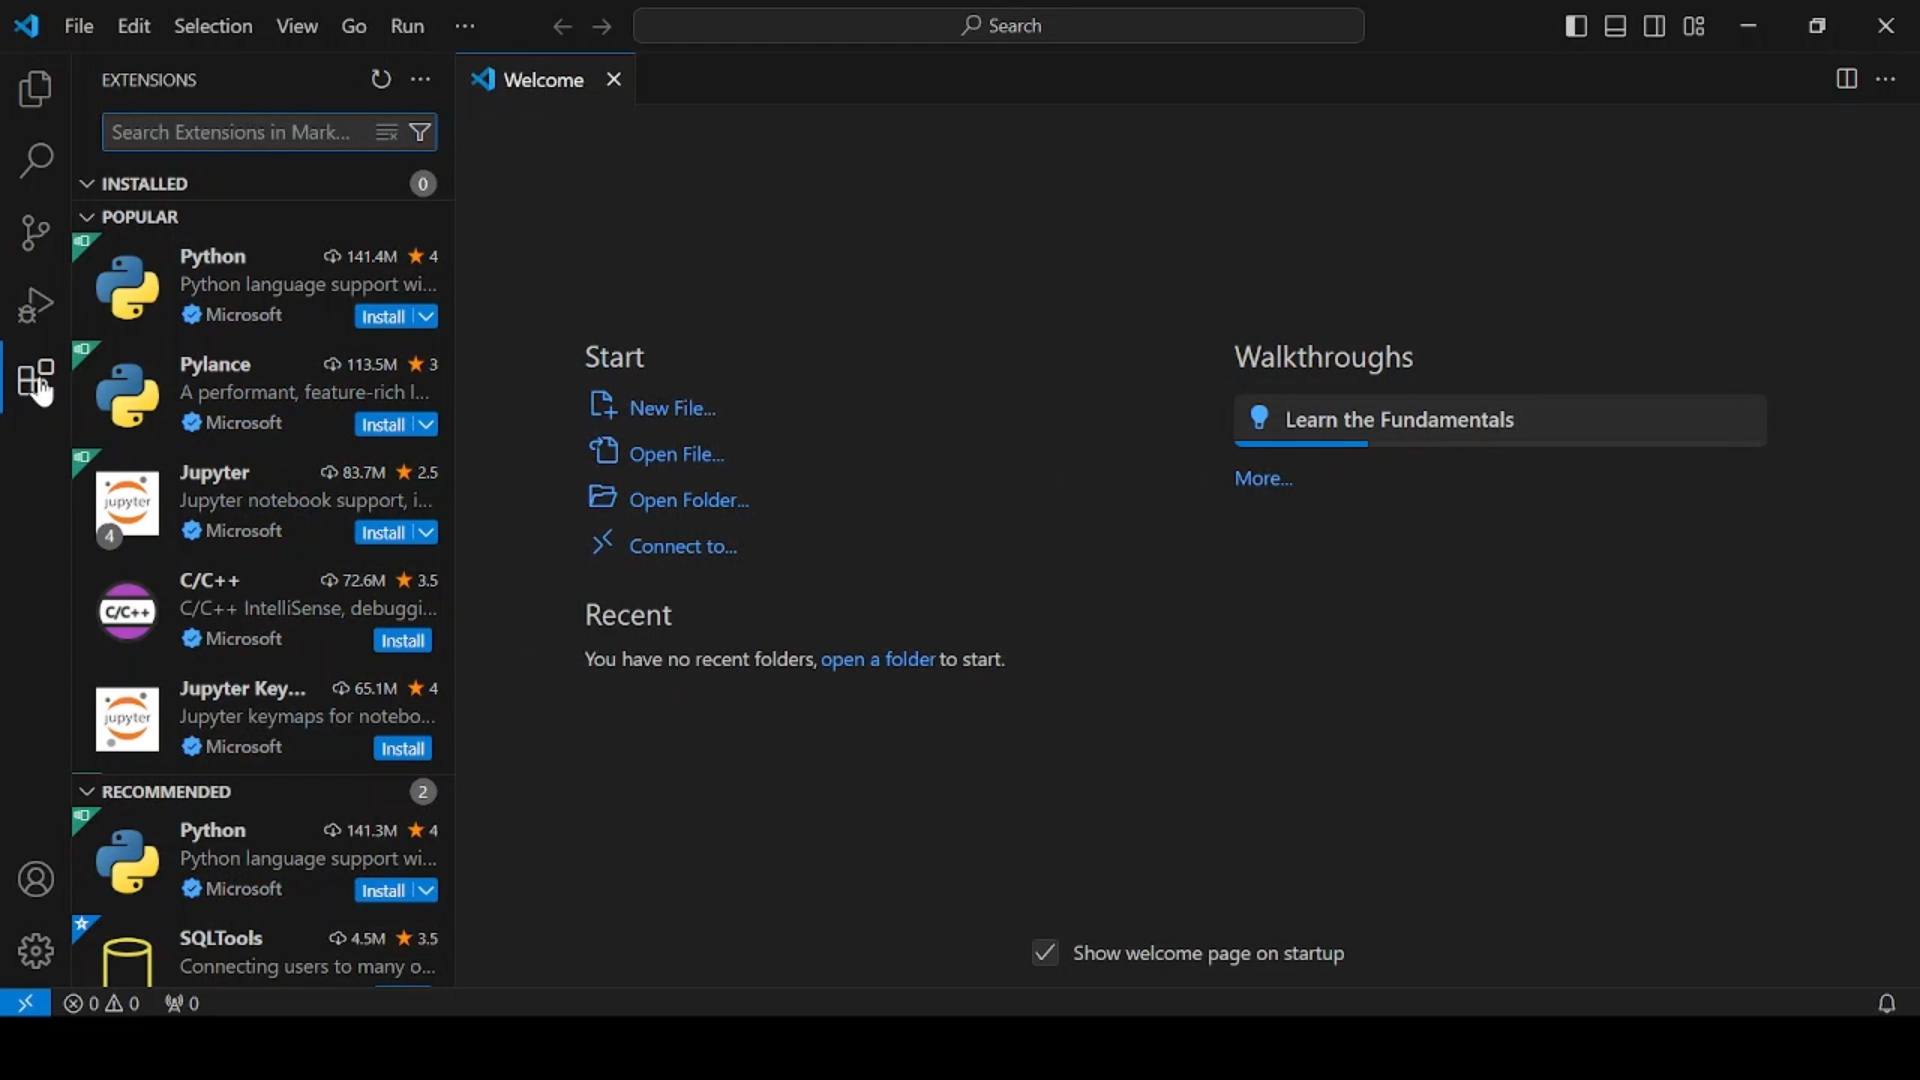  What do you see at coordinates (651, 549) in the screenshot?
I see `connect to` at bounding box center [651, 549].